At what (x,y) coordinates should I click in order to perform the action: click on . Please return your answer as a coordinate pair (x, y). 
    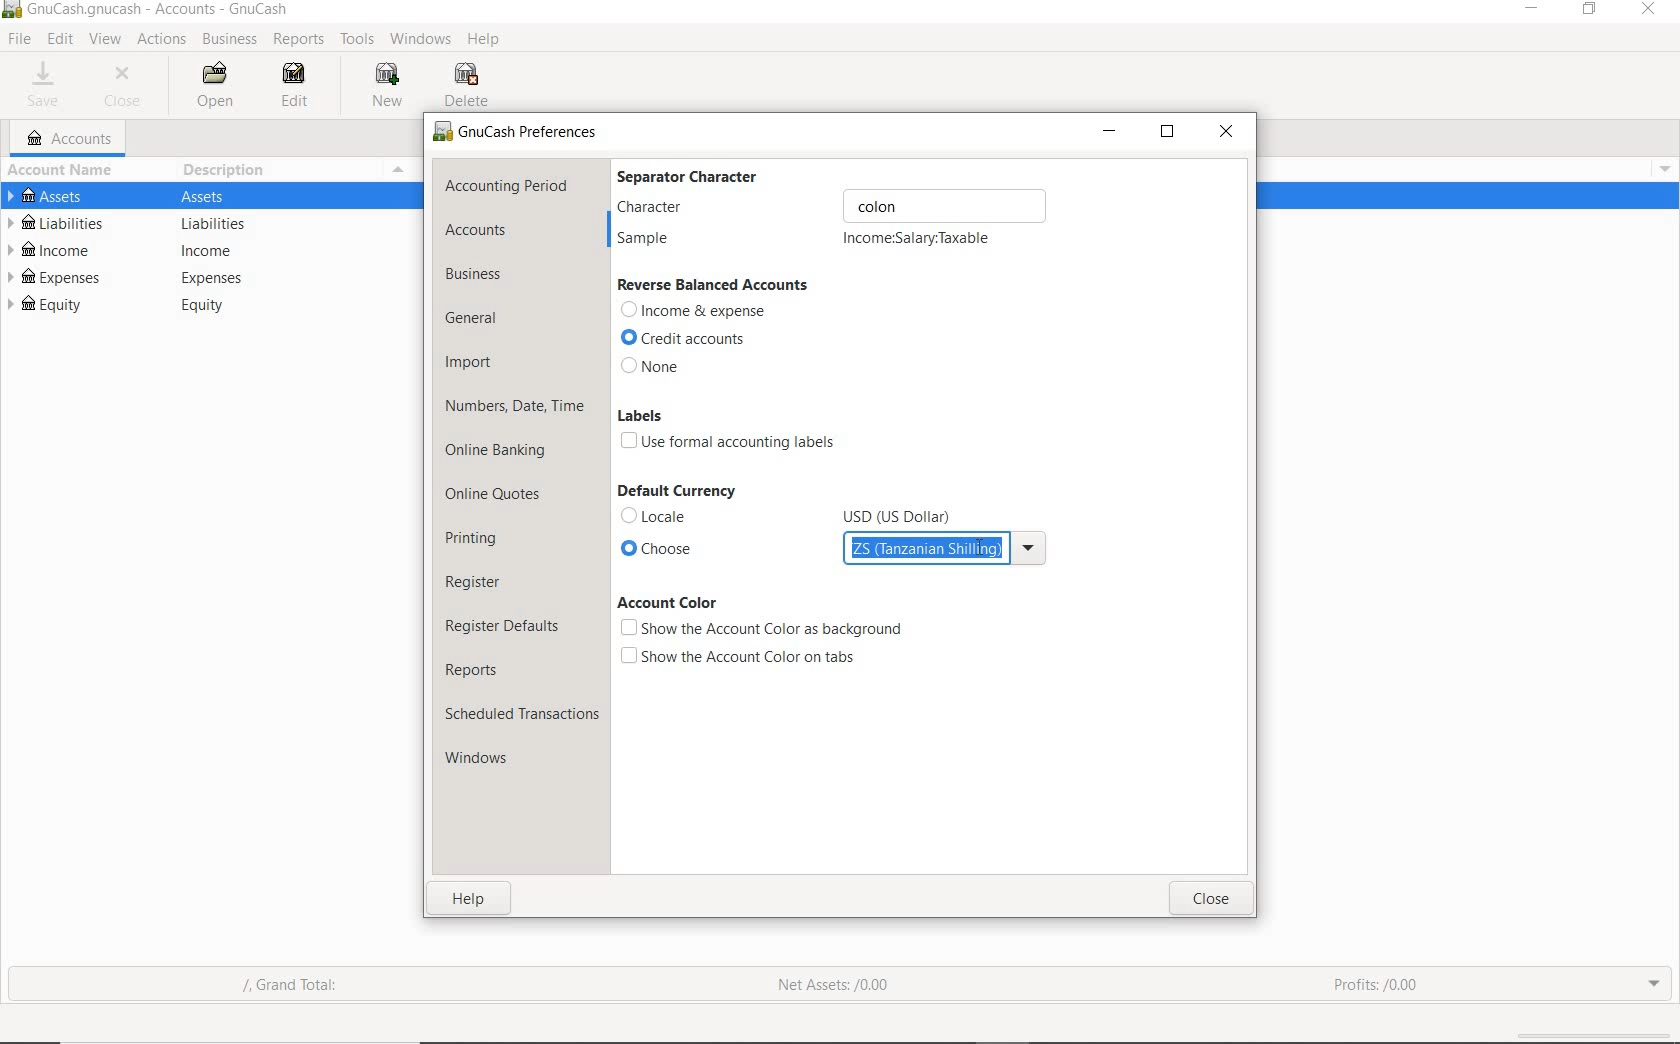
    Looking at the image, I should click on (214, 278).